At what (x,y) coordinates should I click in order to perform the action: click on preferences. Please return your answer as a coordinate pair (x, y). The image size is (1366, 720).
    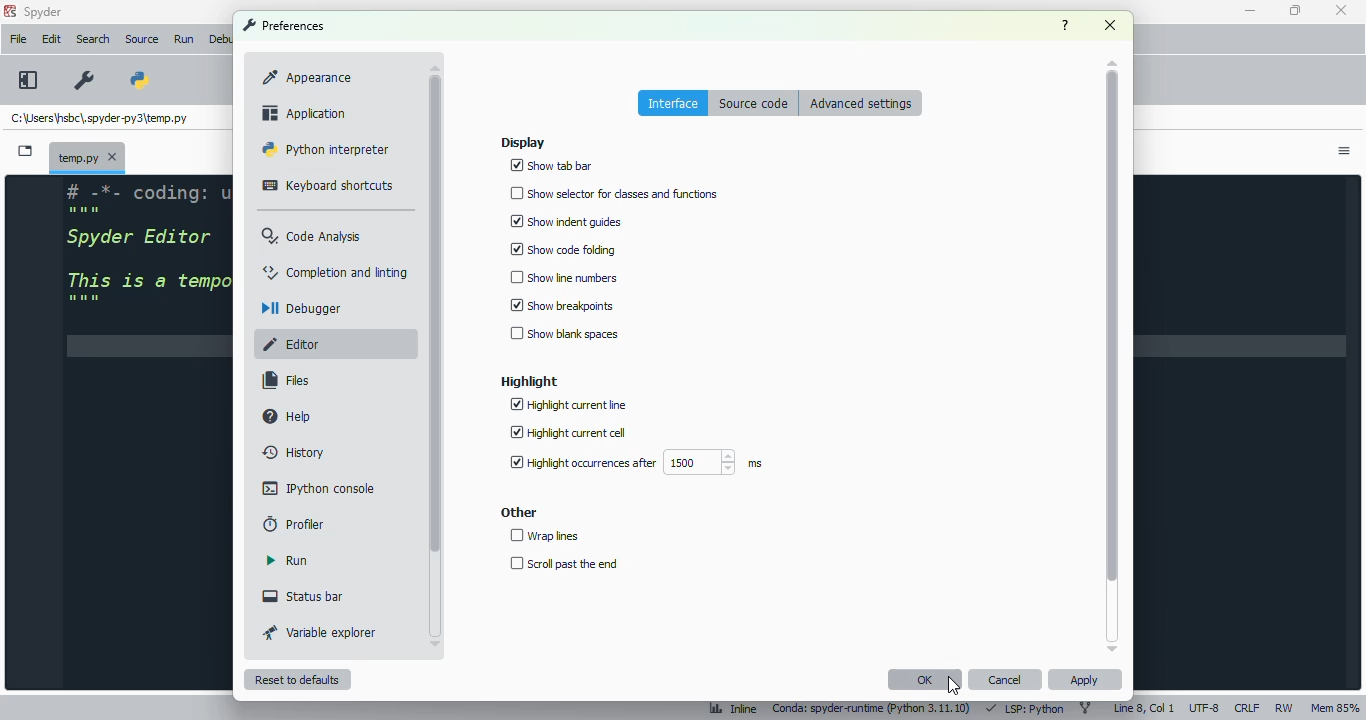
    Looking at the image, I should click on (286, 26).